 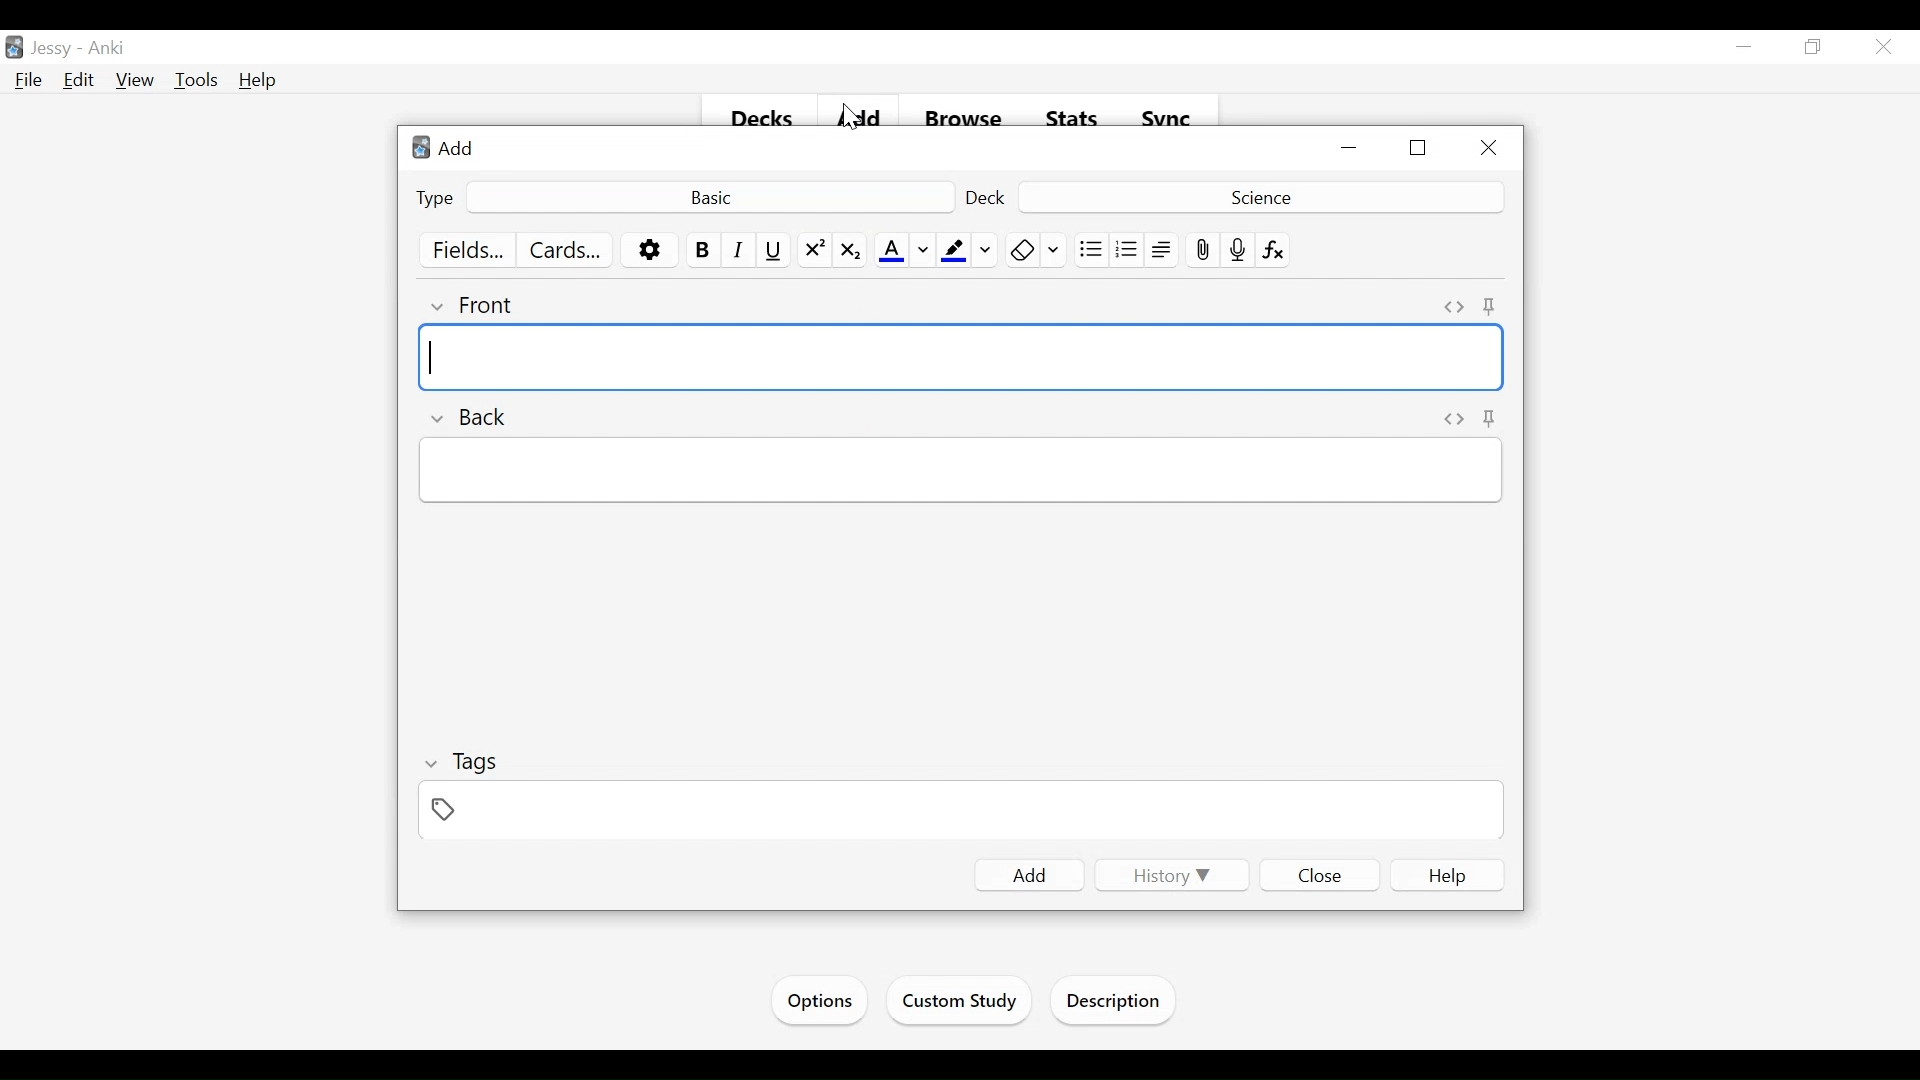 What do you see at coordinates (1490, 306) in the screenshot?
I see `Toggle Sticky` at bounding box center [1490, 306].